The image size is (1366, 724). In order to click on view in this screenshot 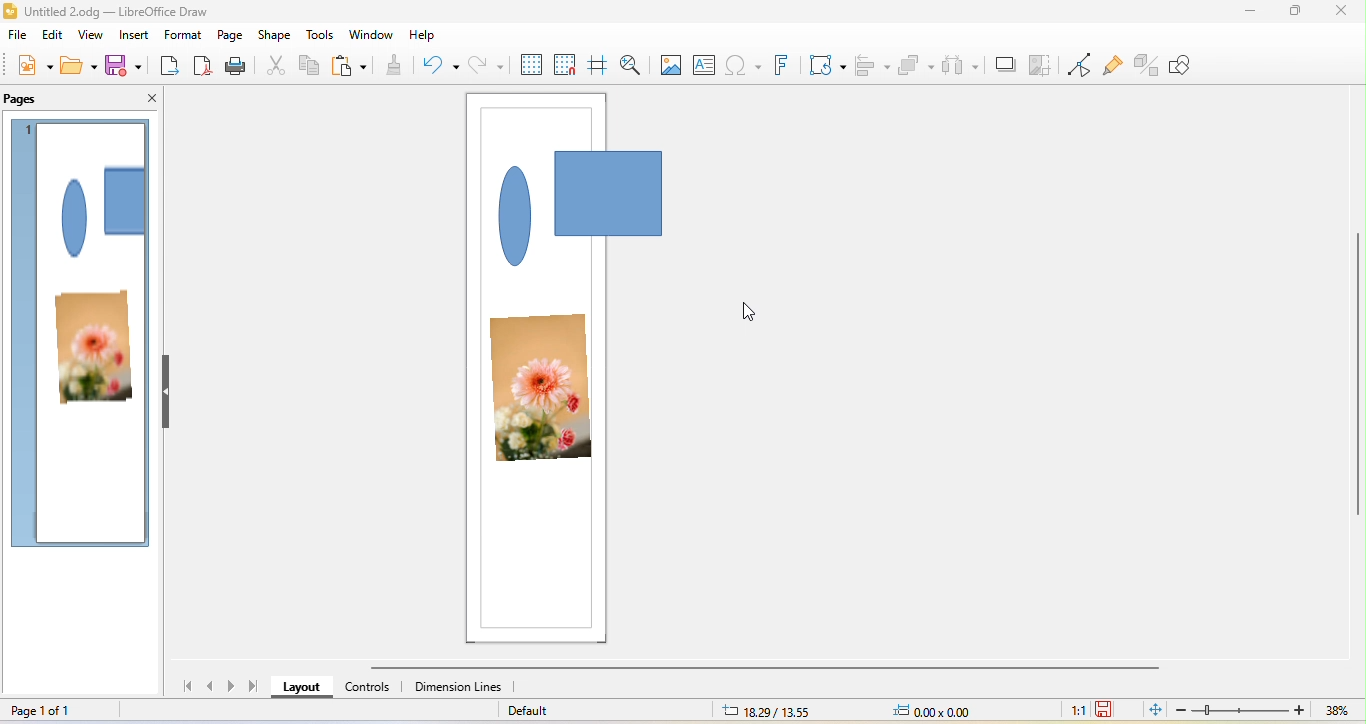, I will do `click(90, 37)`.